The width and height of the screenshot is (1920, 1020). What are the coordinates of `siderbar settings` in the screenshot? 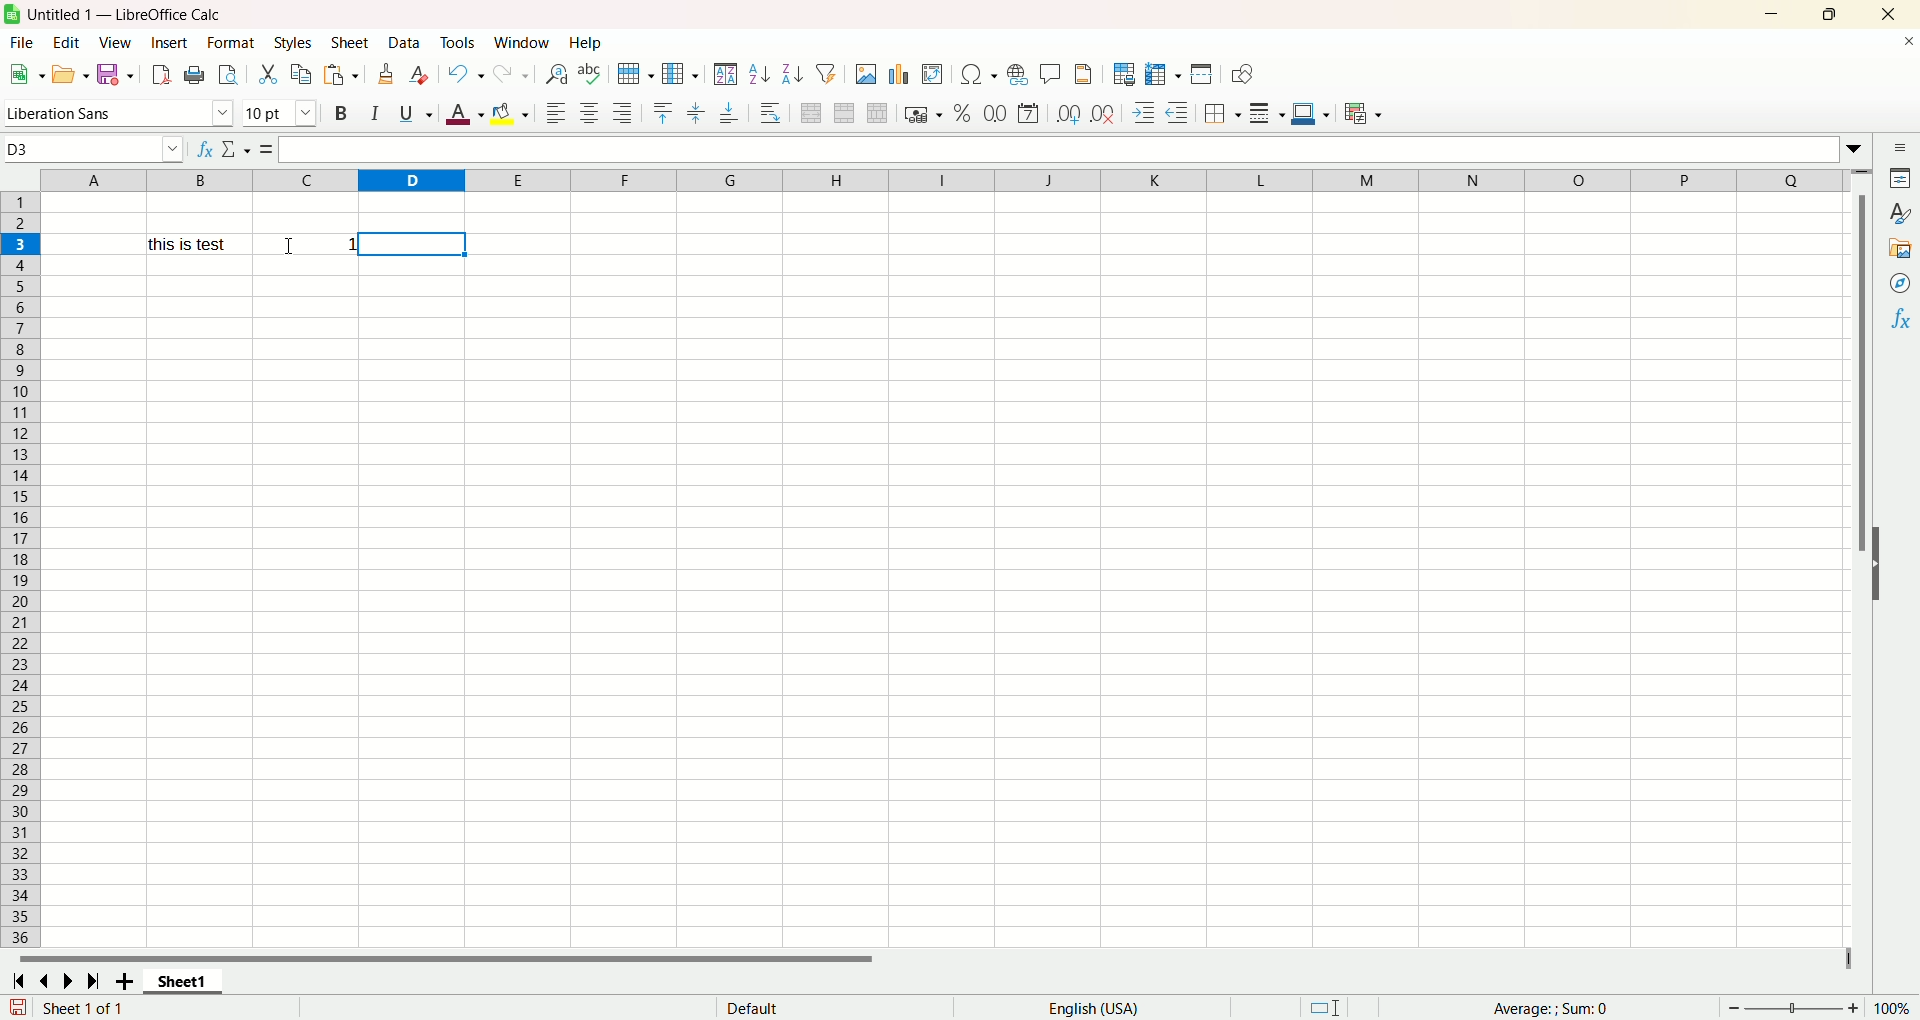 It's located at (1904, 149).